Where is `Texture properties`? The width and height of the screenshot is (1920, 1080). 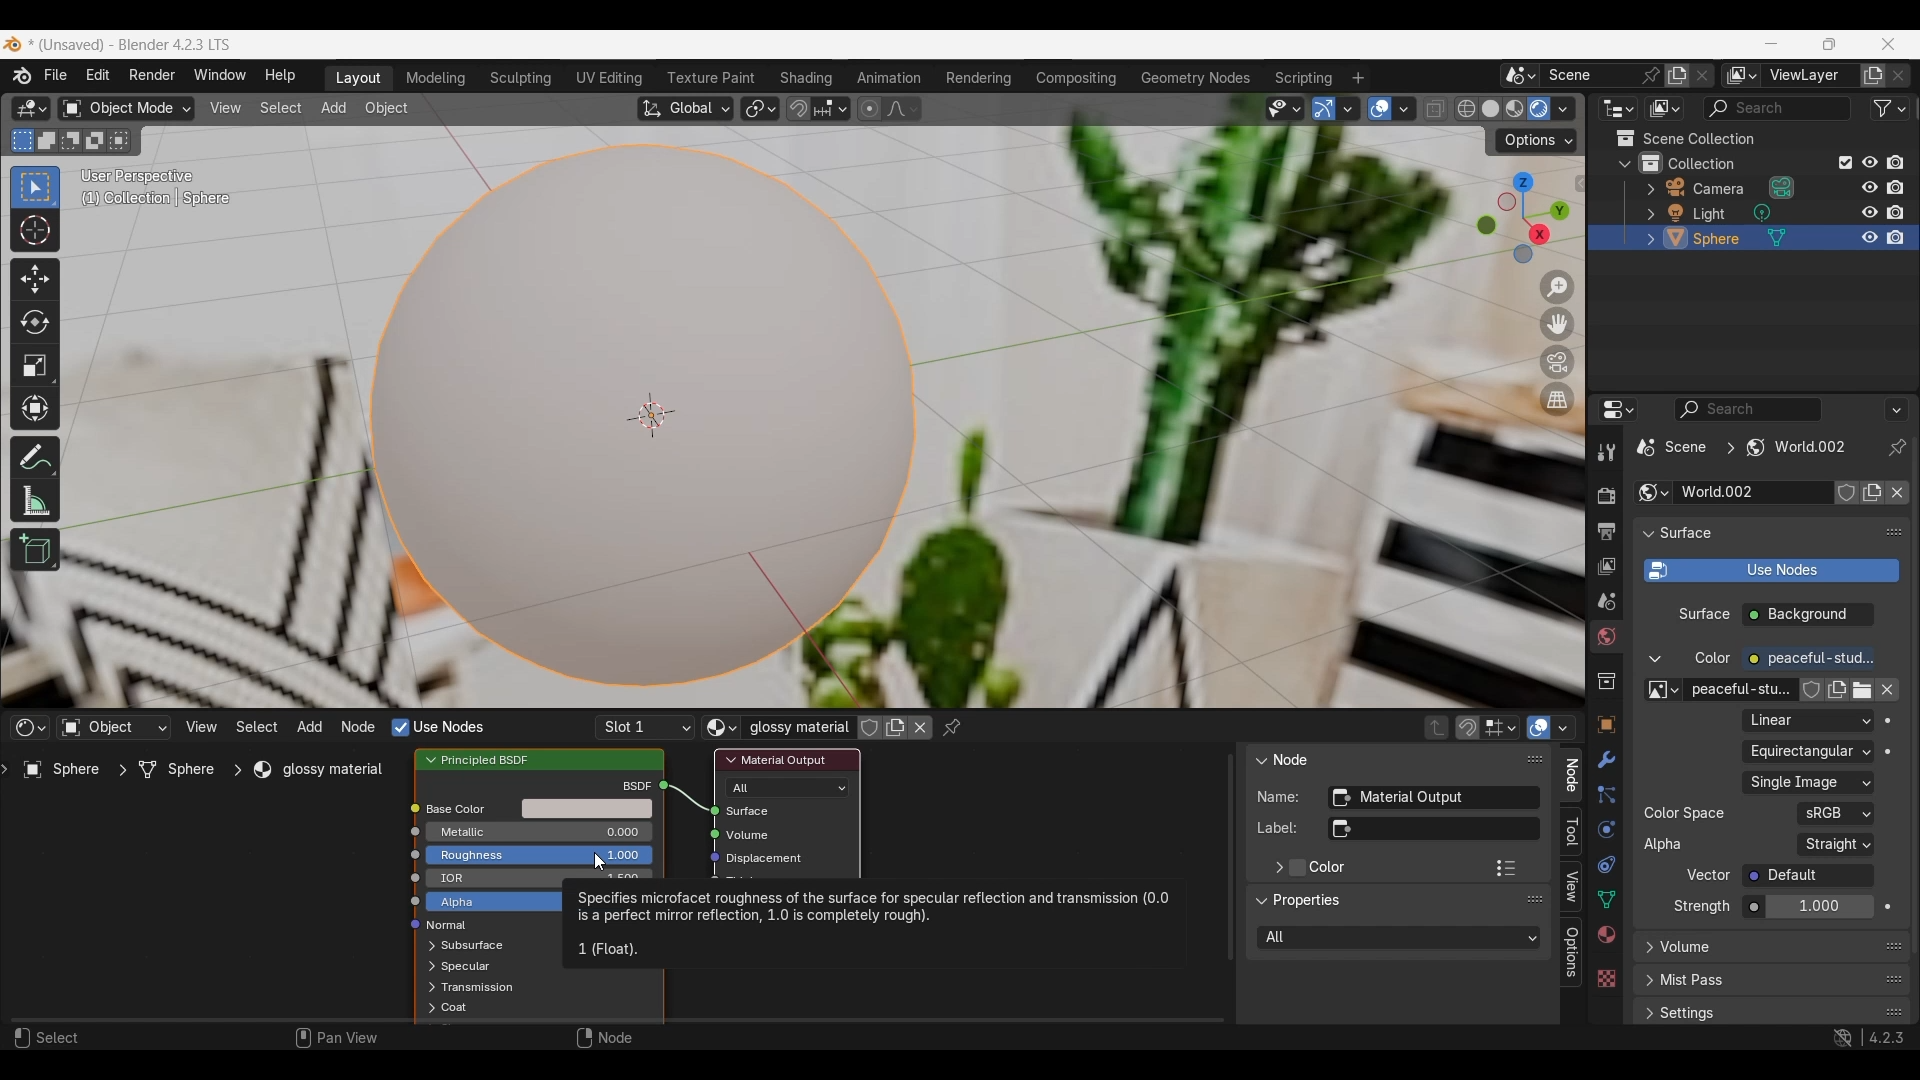 Texture properties is located at coordinates (1605, 978).